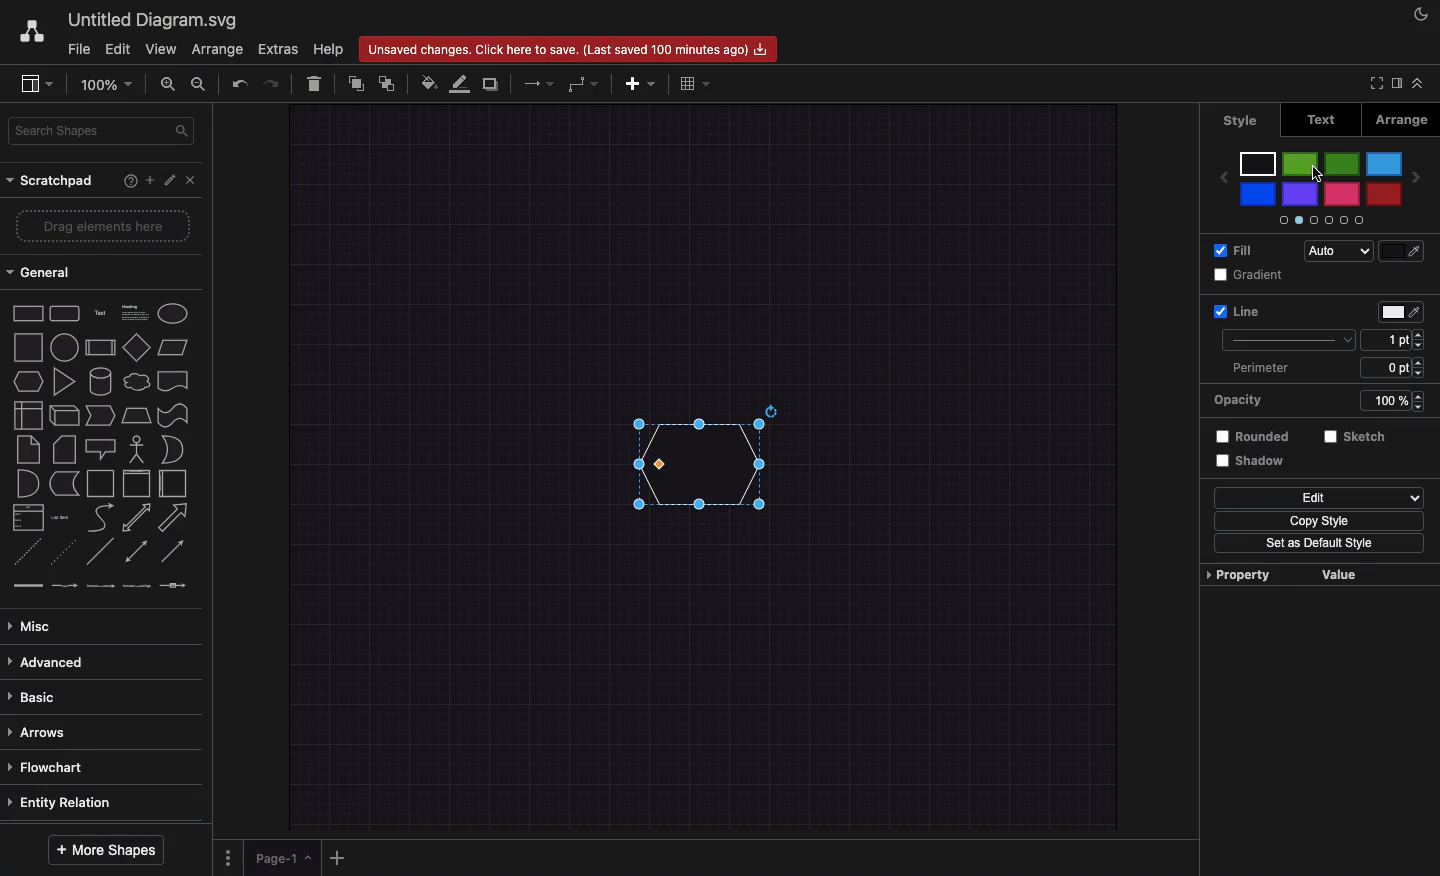 The width and height of the screenshot is (1440, 876). What do you see at coordinates (1246, 121) in the screenshot?
I see `Style` at bounding box center [1246, 121].